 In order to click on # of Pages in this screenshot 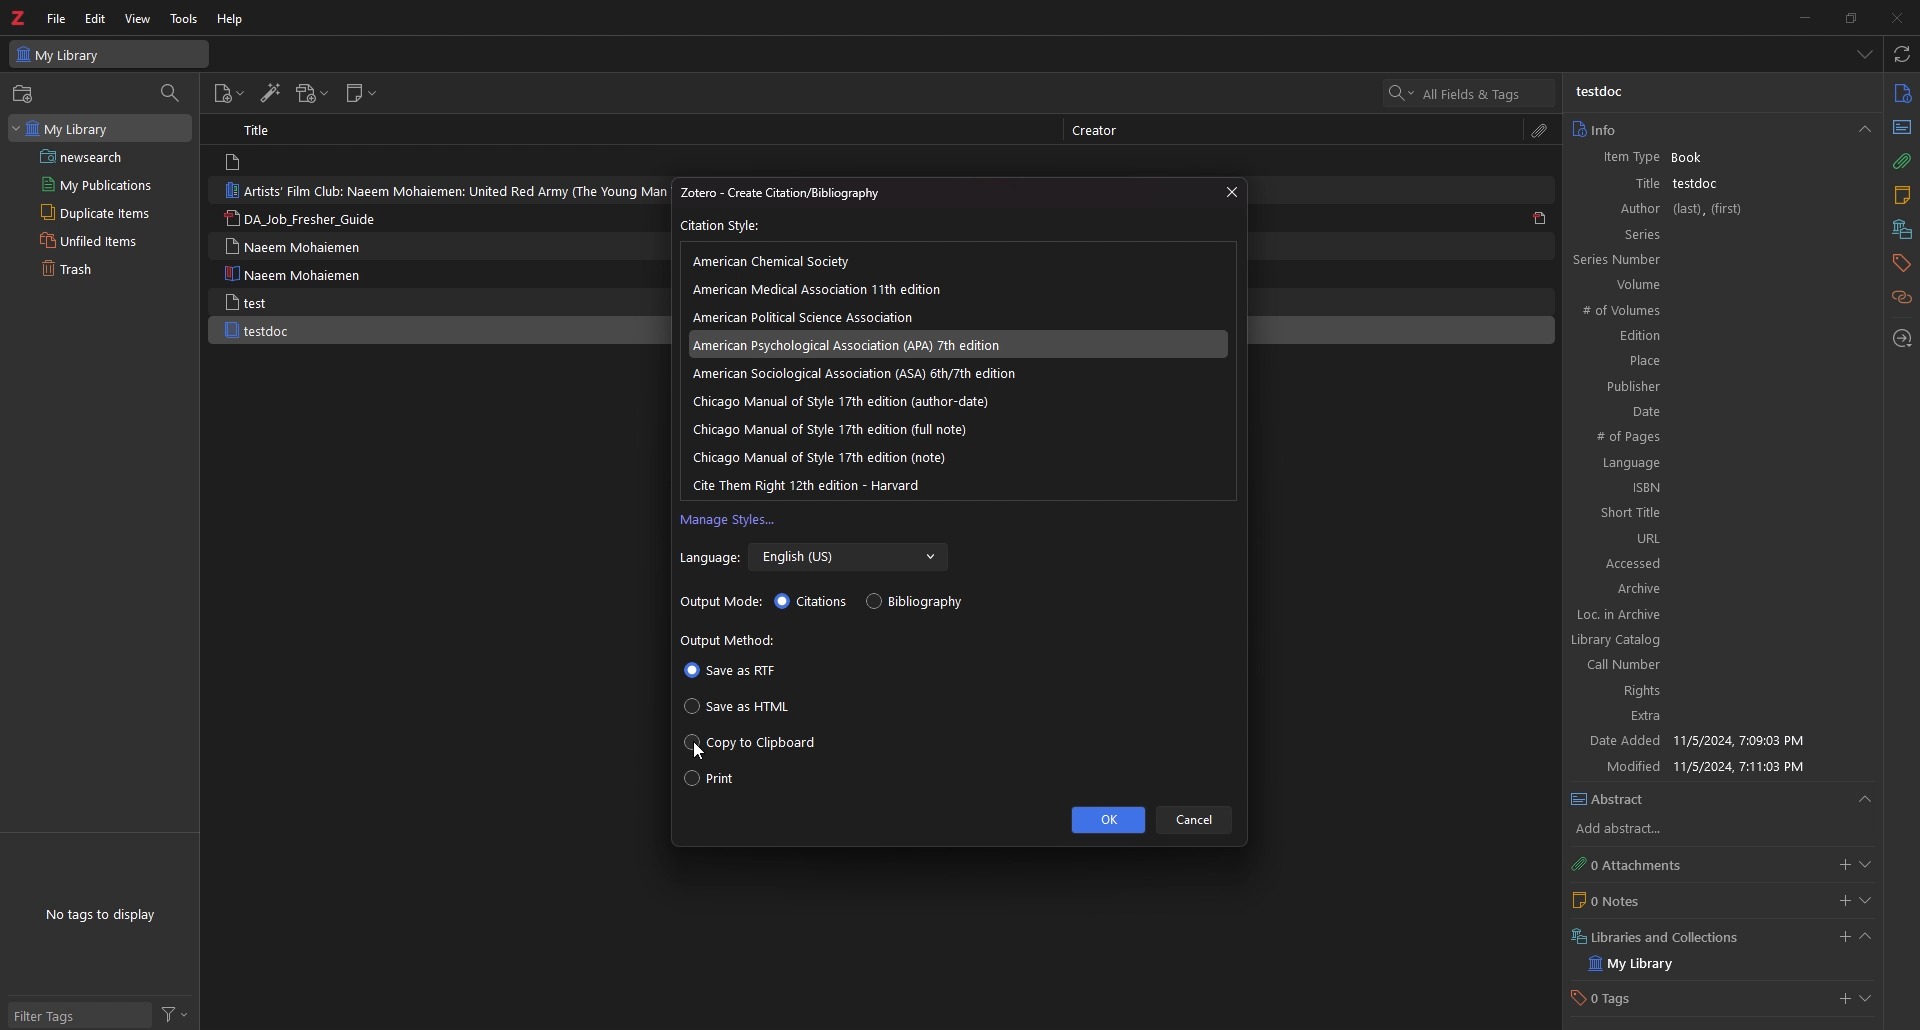, I will do `click(1712, 438)`.